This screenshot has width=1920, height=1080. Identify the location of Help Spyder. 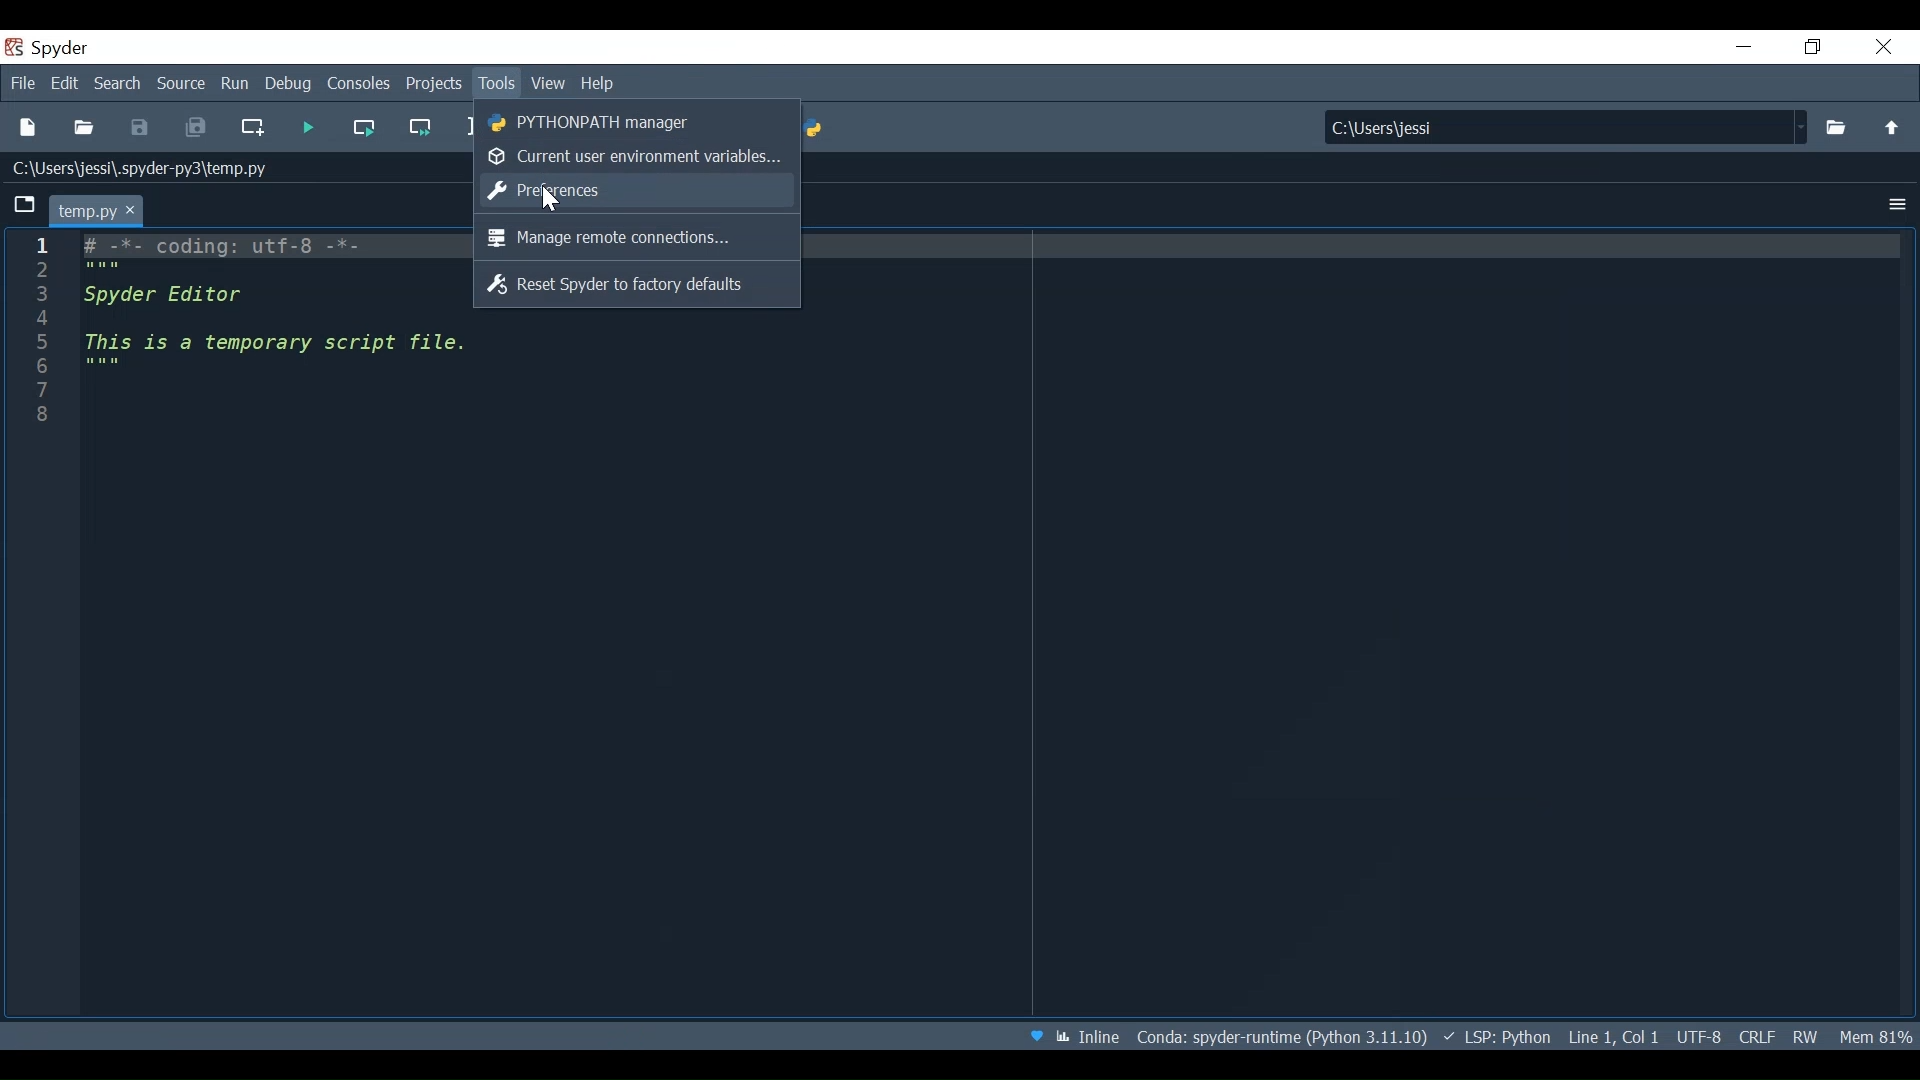
(1036, 1037).